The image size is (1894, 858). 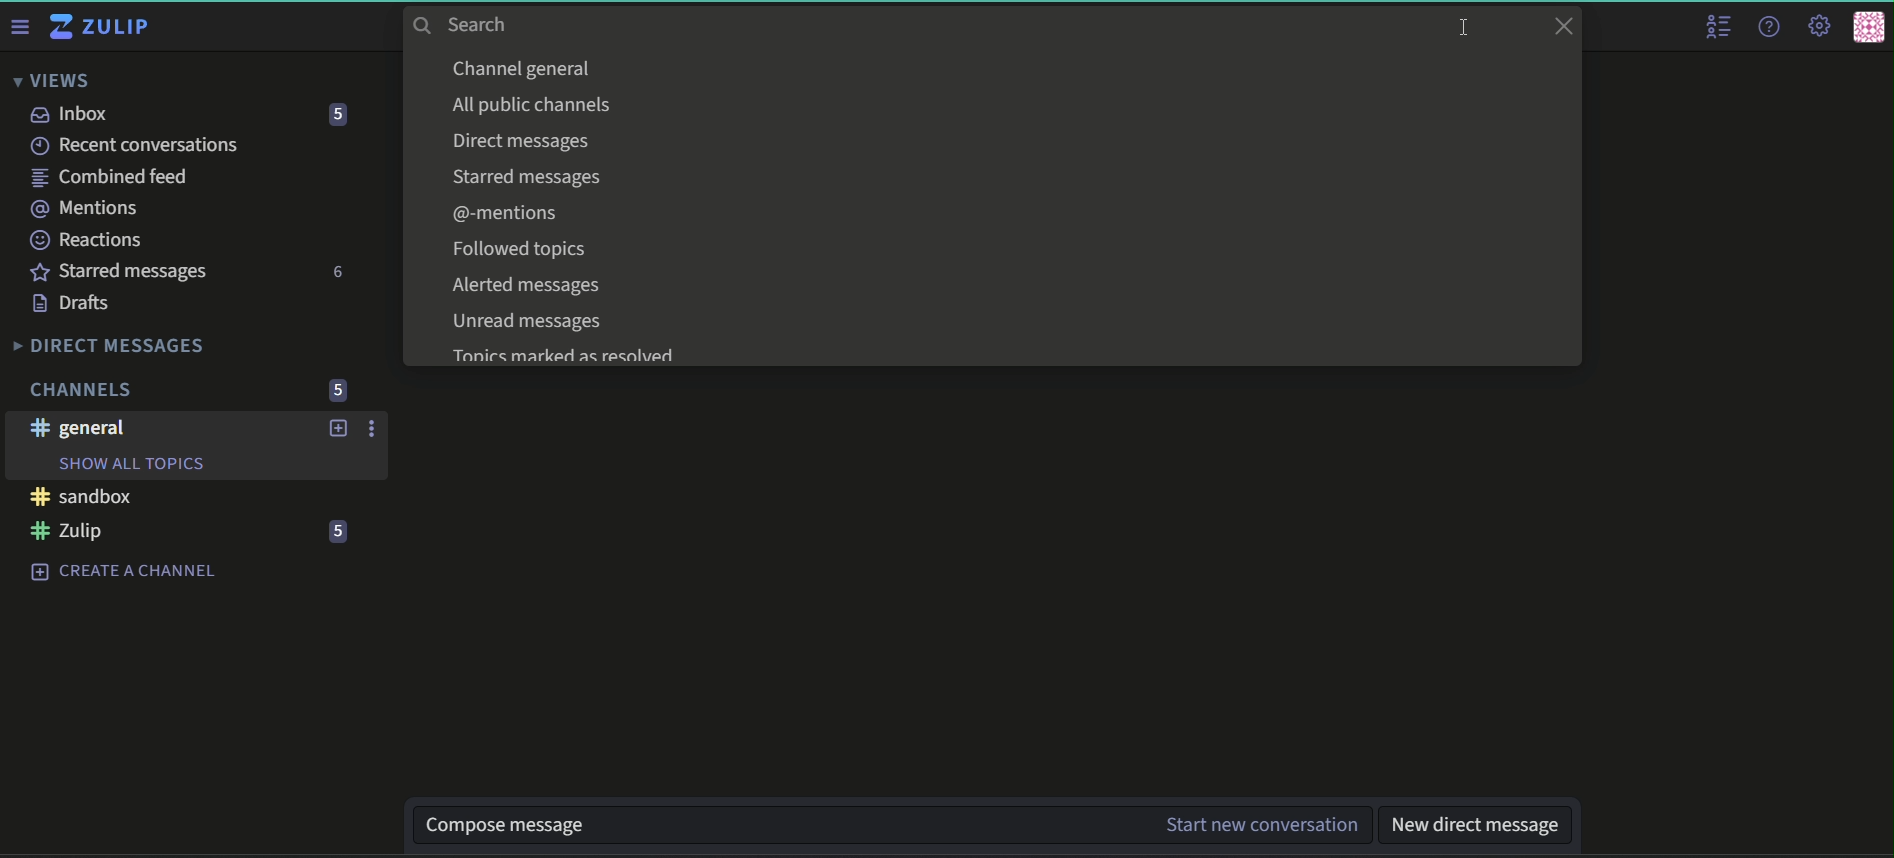 I want to click on text, so click(x=511, y=213).